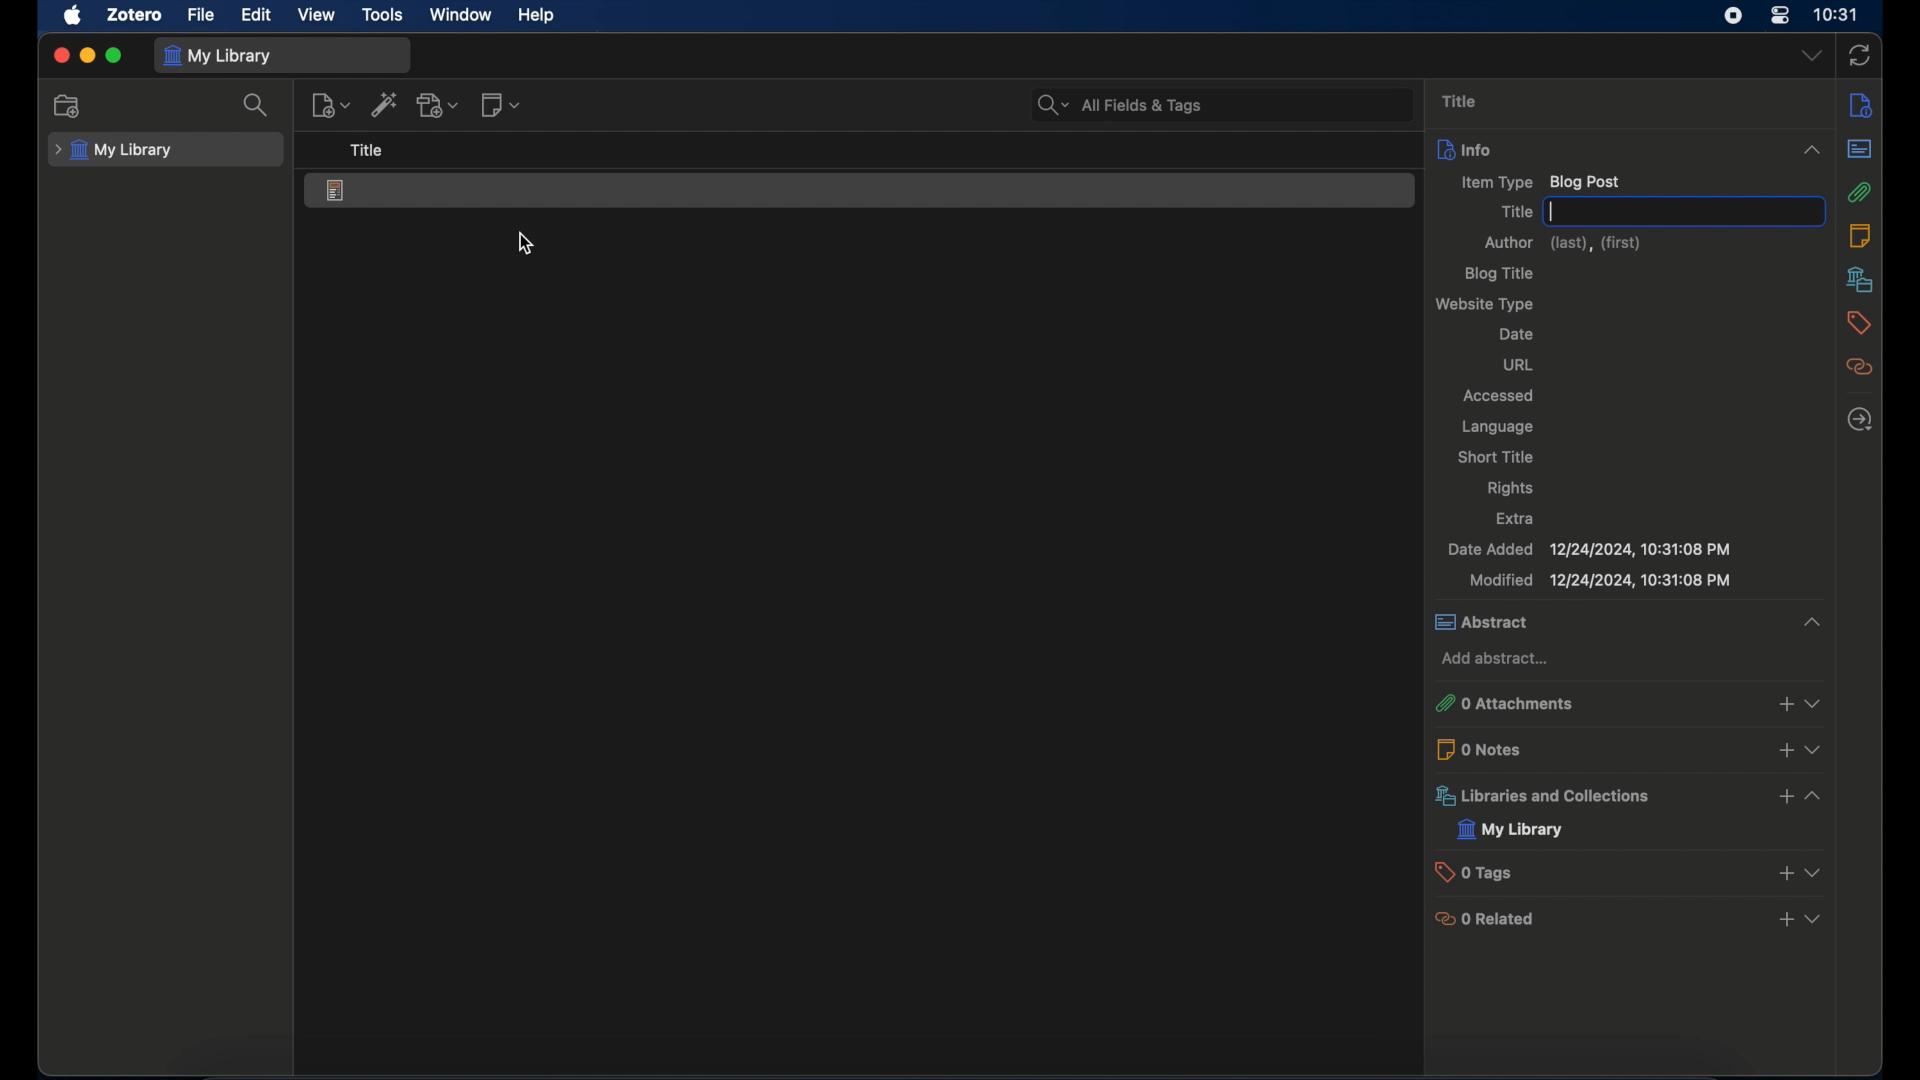  Describe the element at coordinates (1516, 518) in the screenshot. I see `extra` at that location.